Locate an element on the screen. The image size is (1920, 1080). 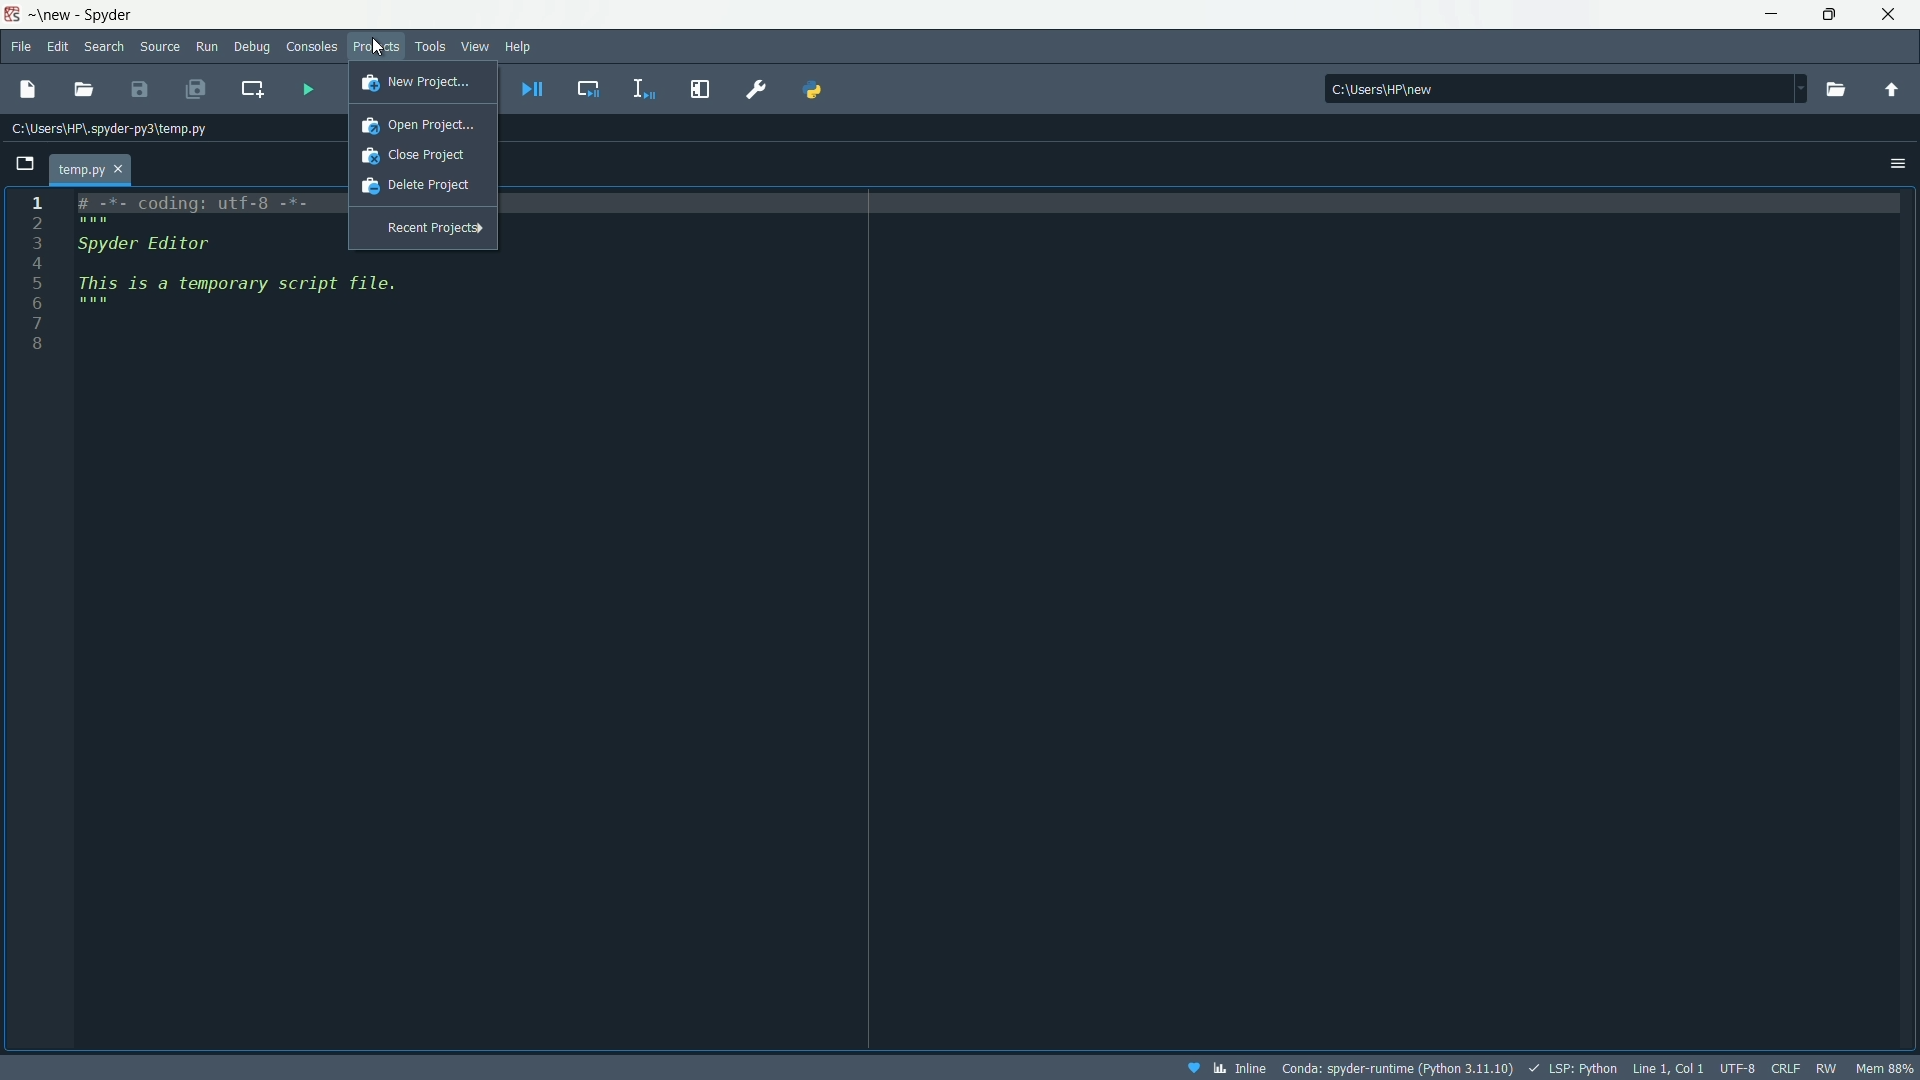
PYTHONPATH manager is located at coordinates (810, 92).